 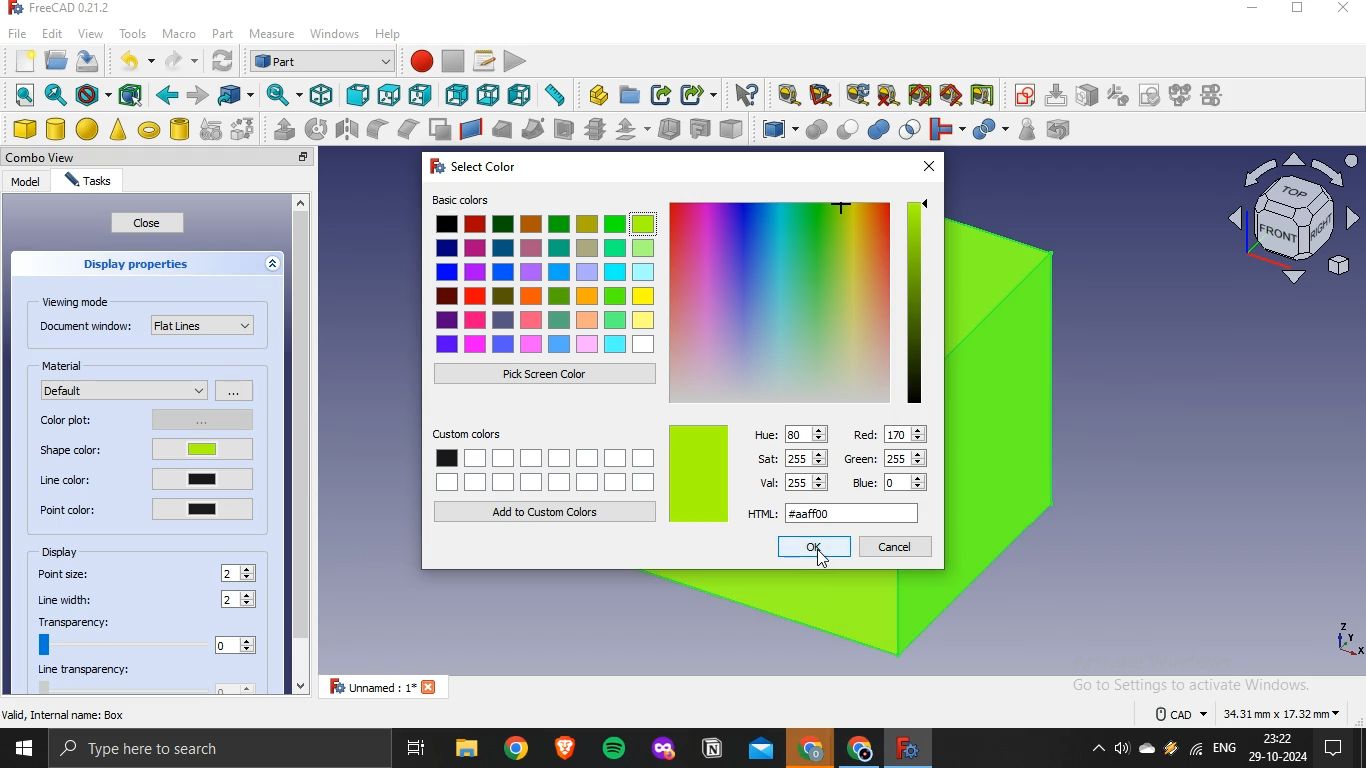 I want to click on red, so click(x=889, y=433).